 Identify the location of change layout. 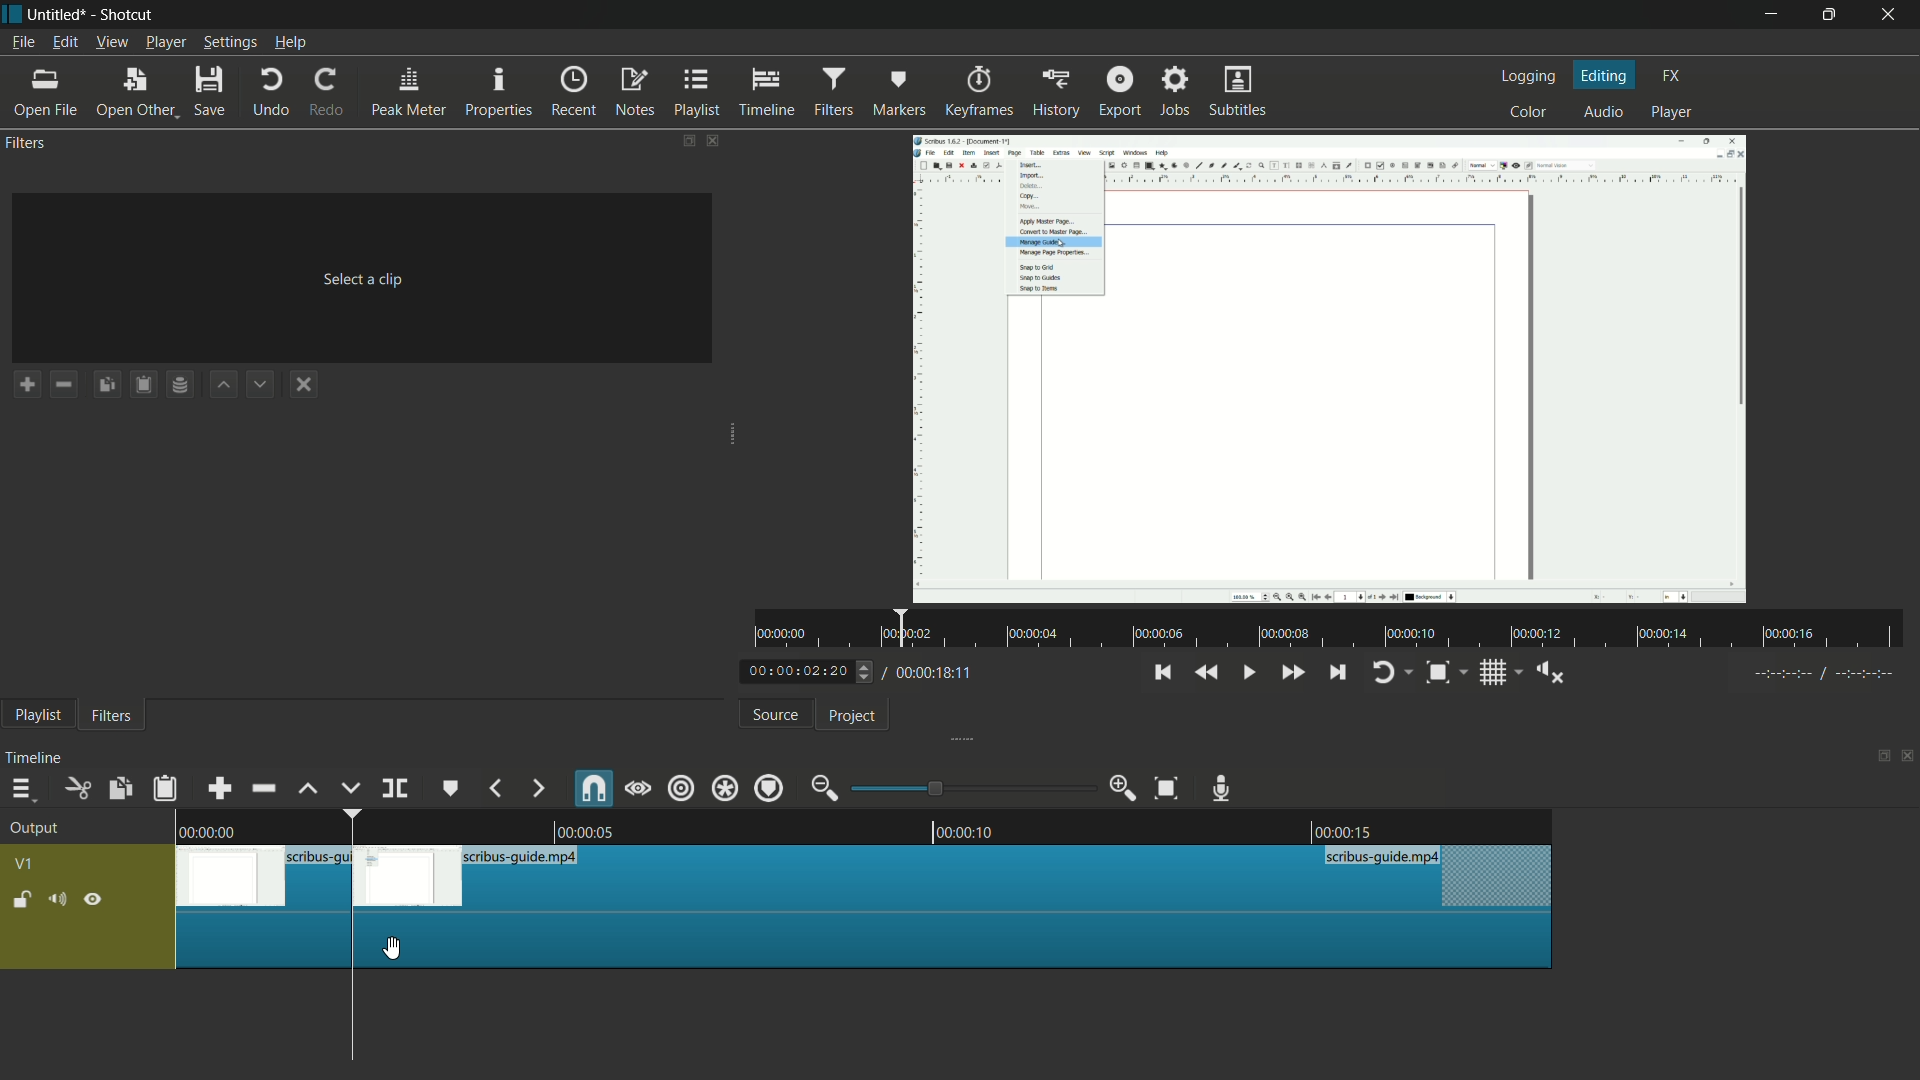
(1880, 758).